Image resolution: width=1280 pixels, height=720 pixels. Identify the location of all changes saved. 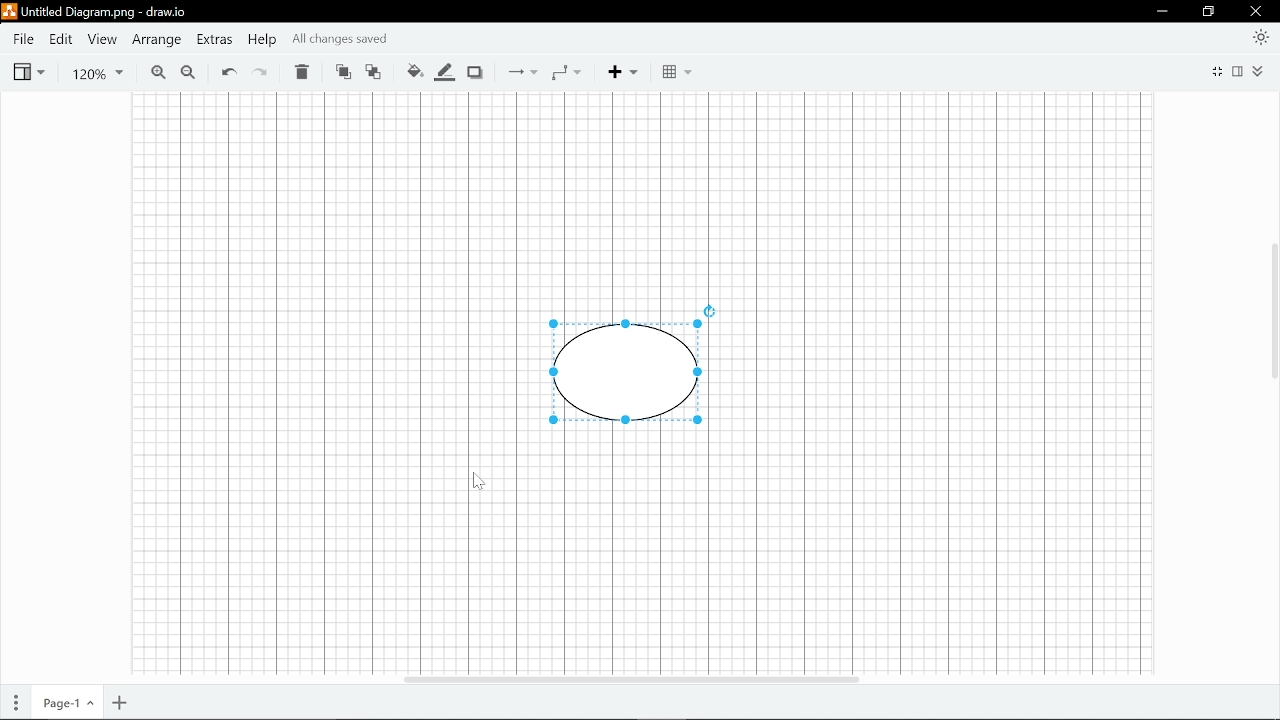
(341, 40).